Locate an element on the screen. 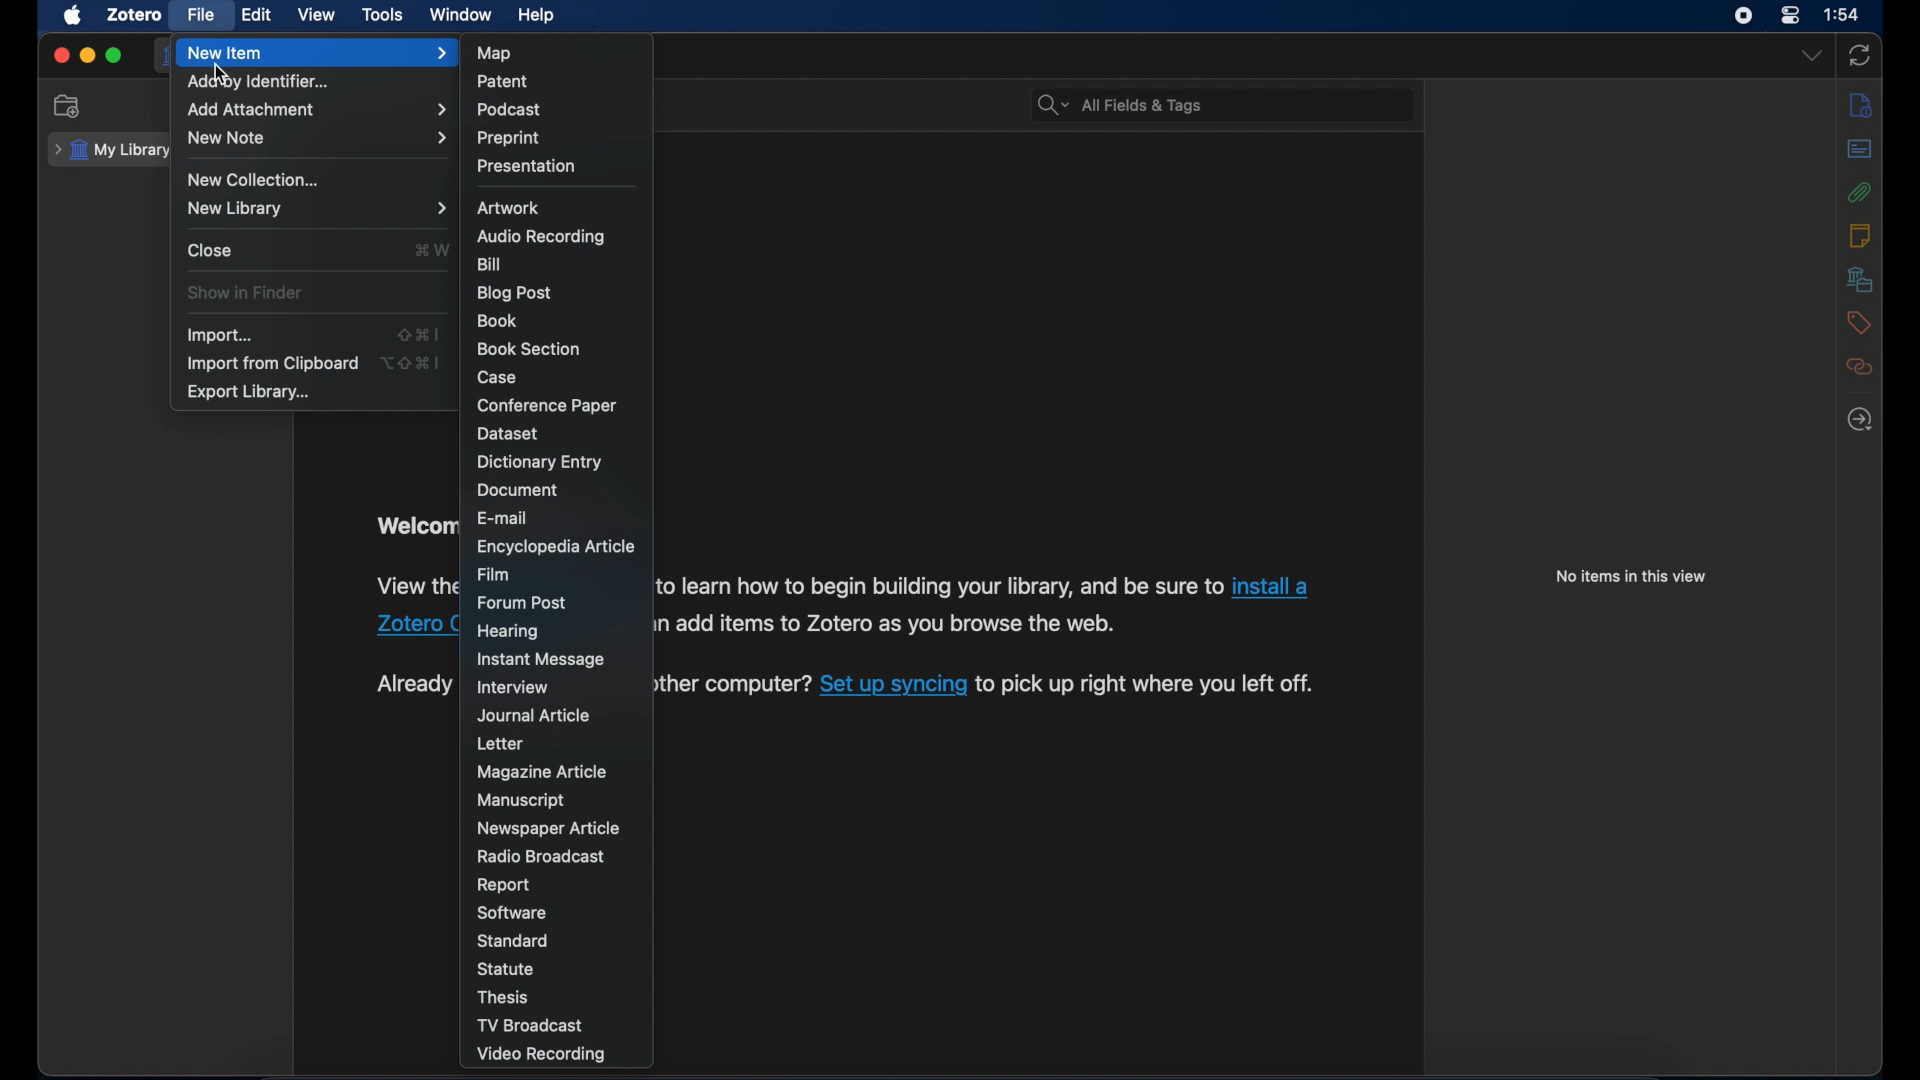  book section is located at coordinates (529, 350).